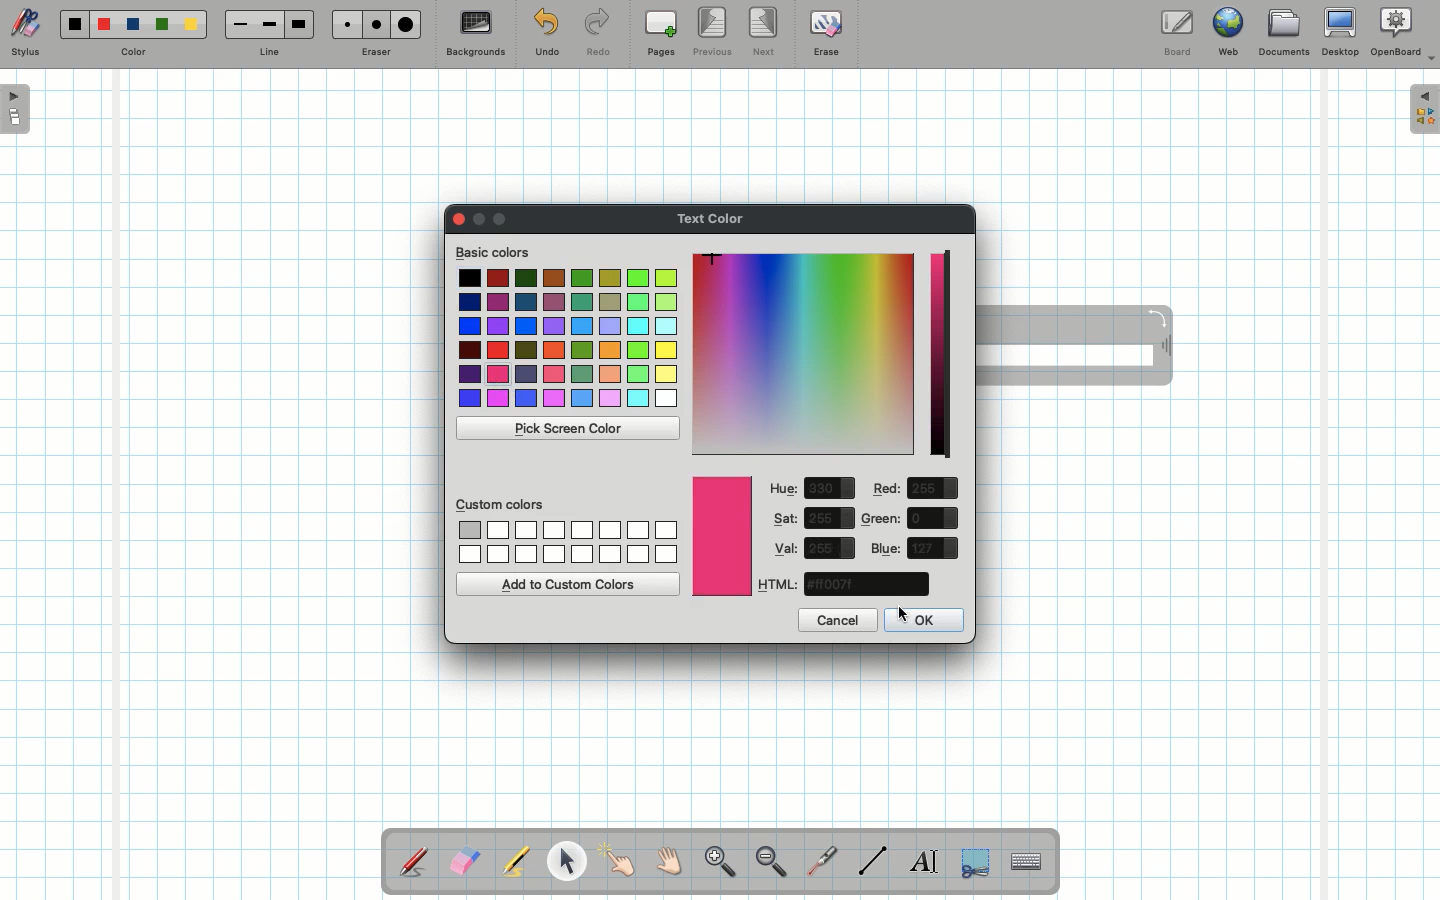 This screenshot has width=1440, height=900. I want to click on color code, so click(865, 584).